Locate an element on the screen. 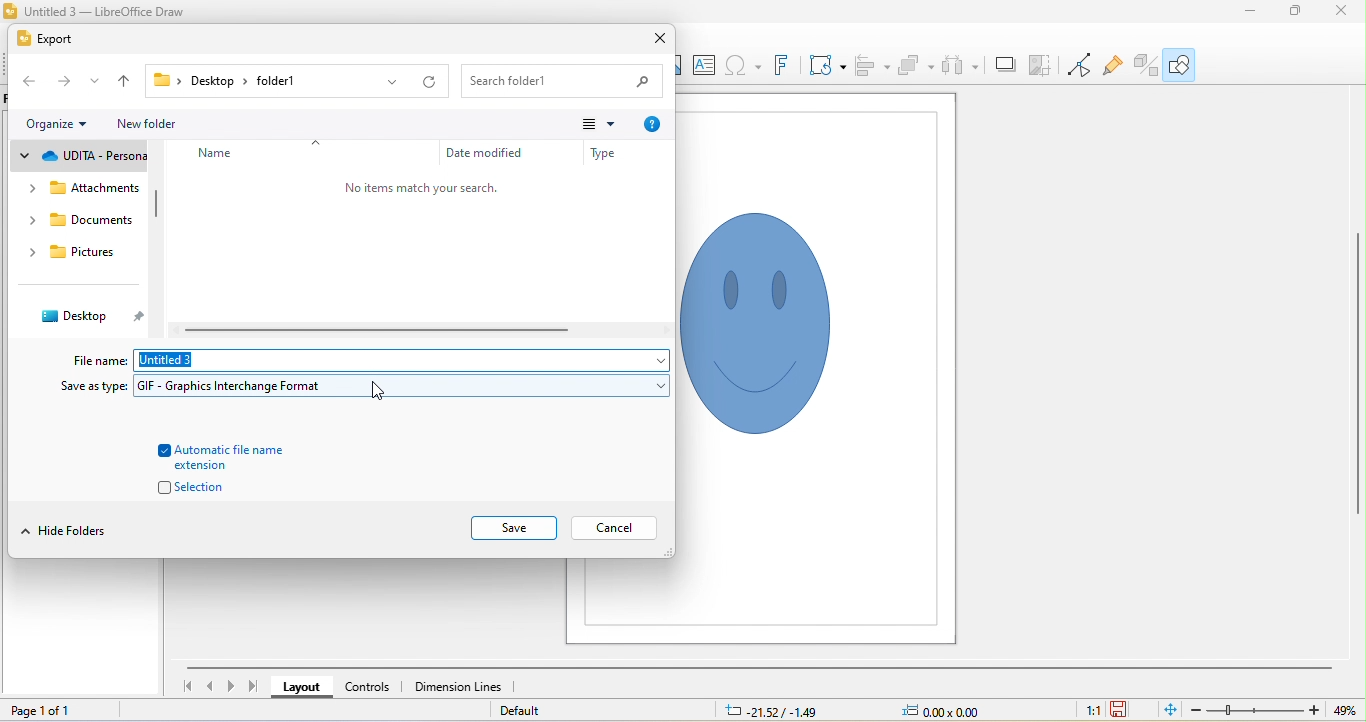  minimize is located at coordinates (1251, 11).